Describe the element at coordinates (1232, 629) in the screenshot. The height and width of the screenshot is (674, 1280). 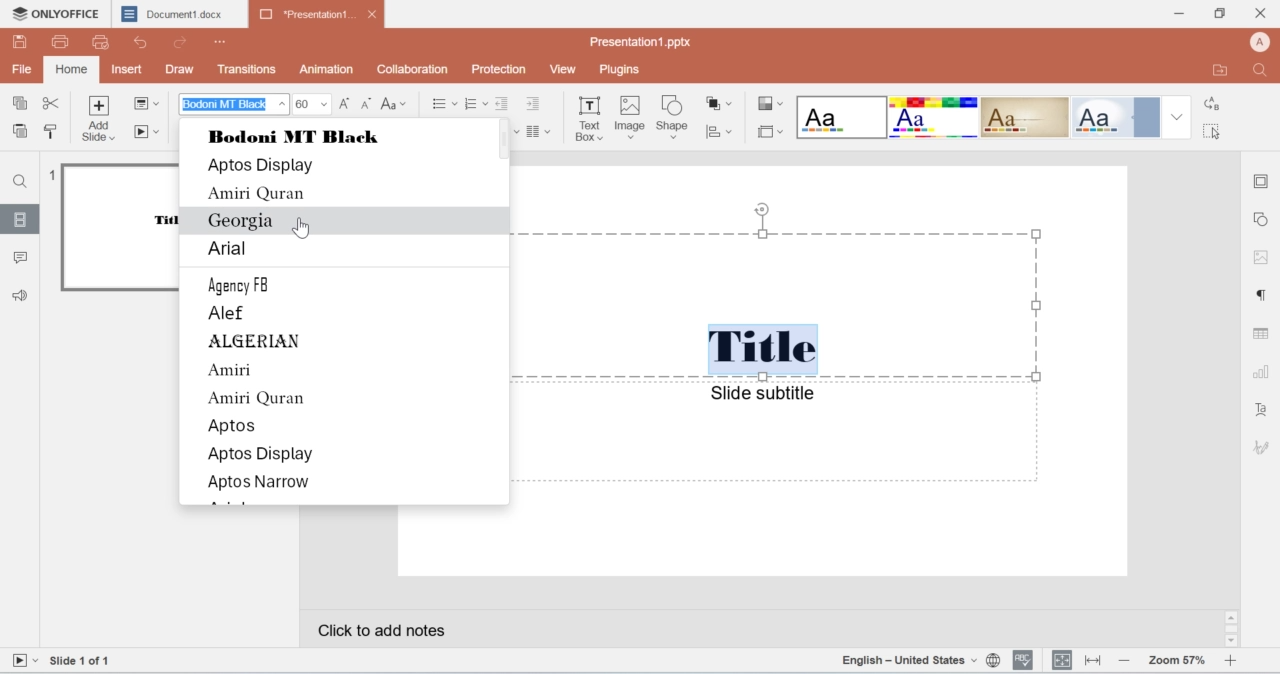
I see `scroll bar` at that location.